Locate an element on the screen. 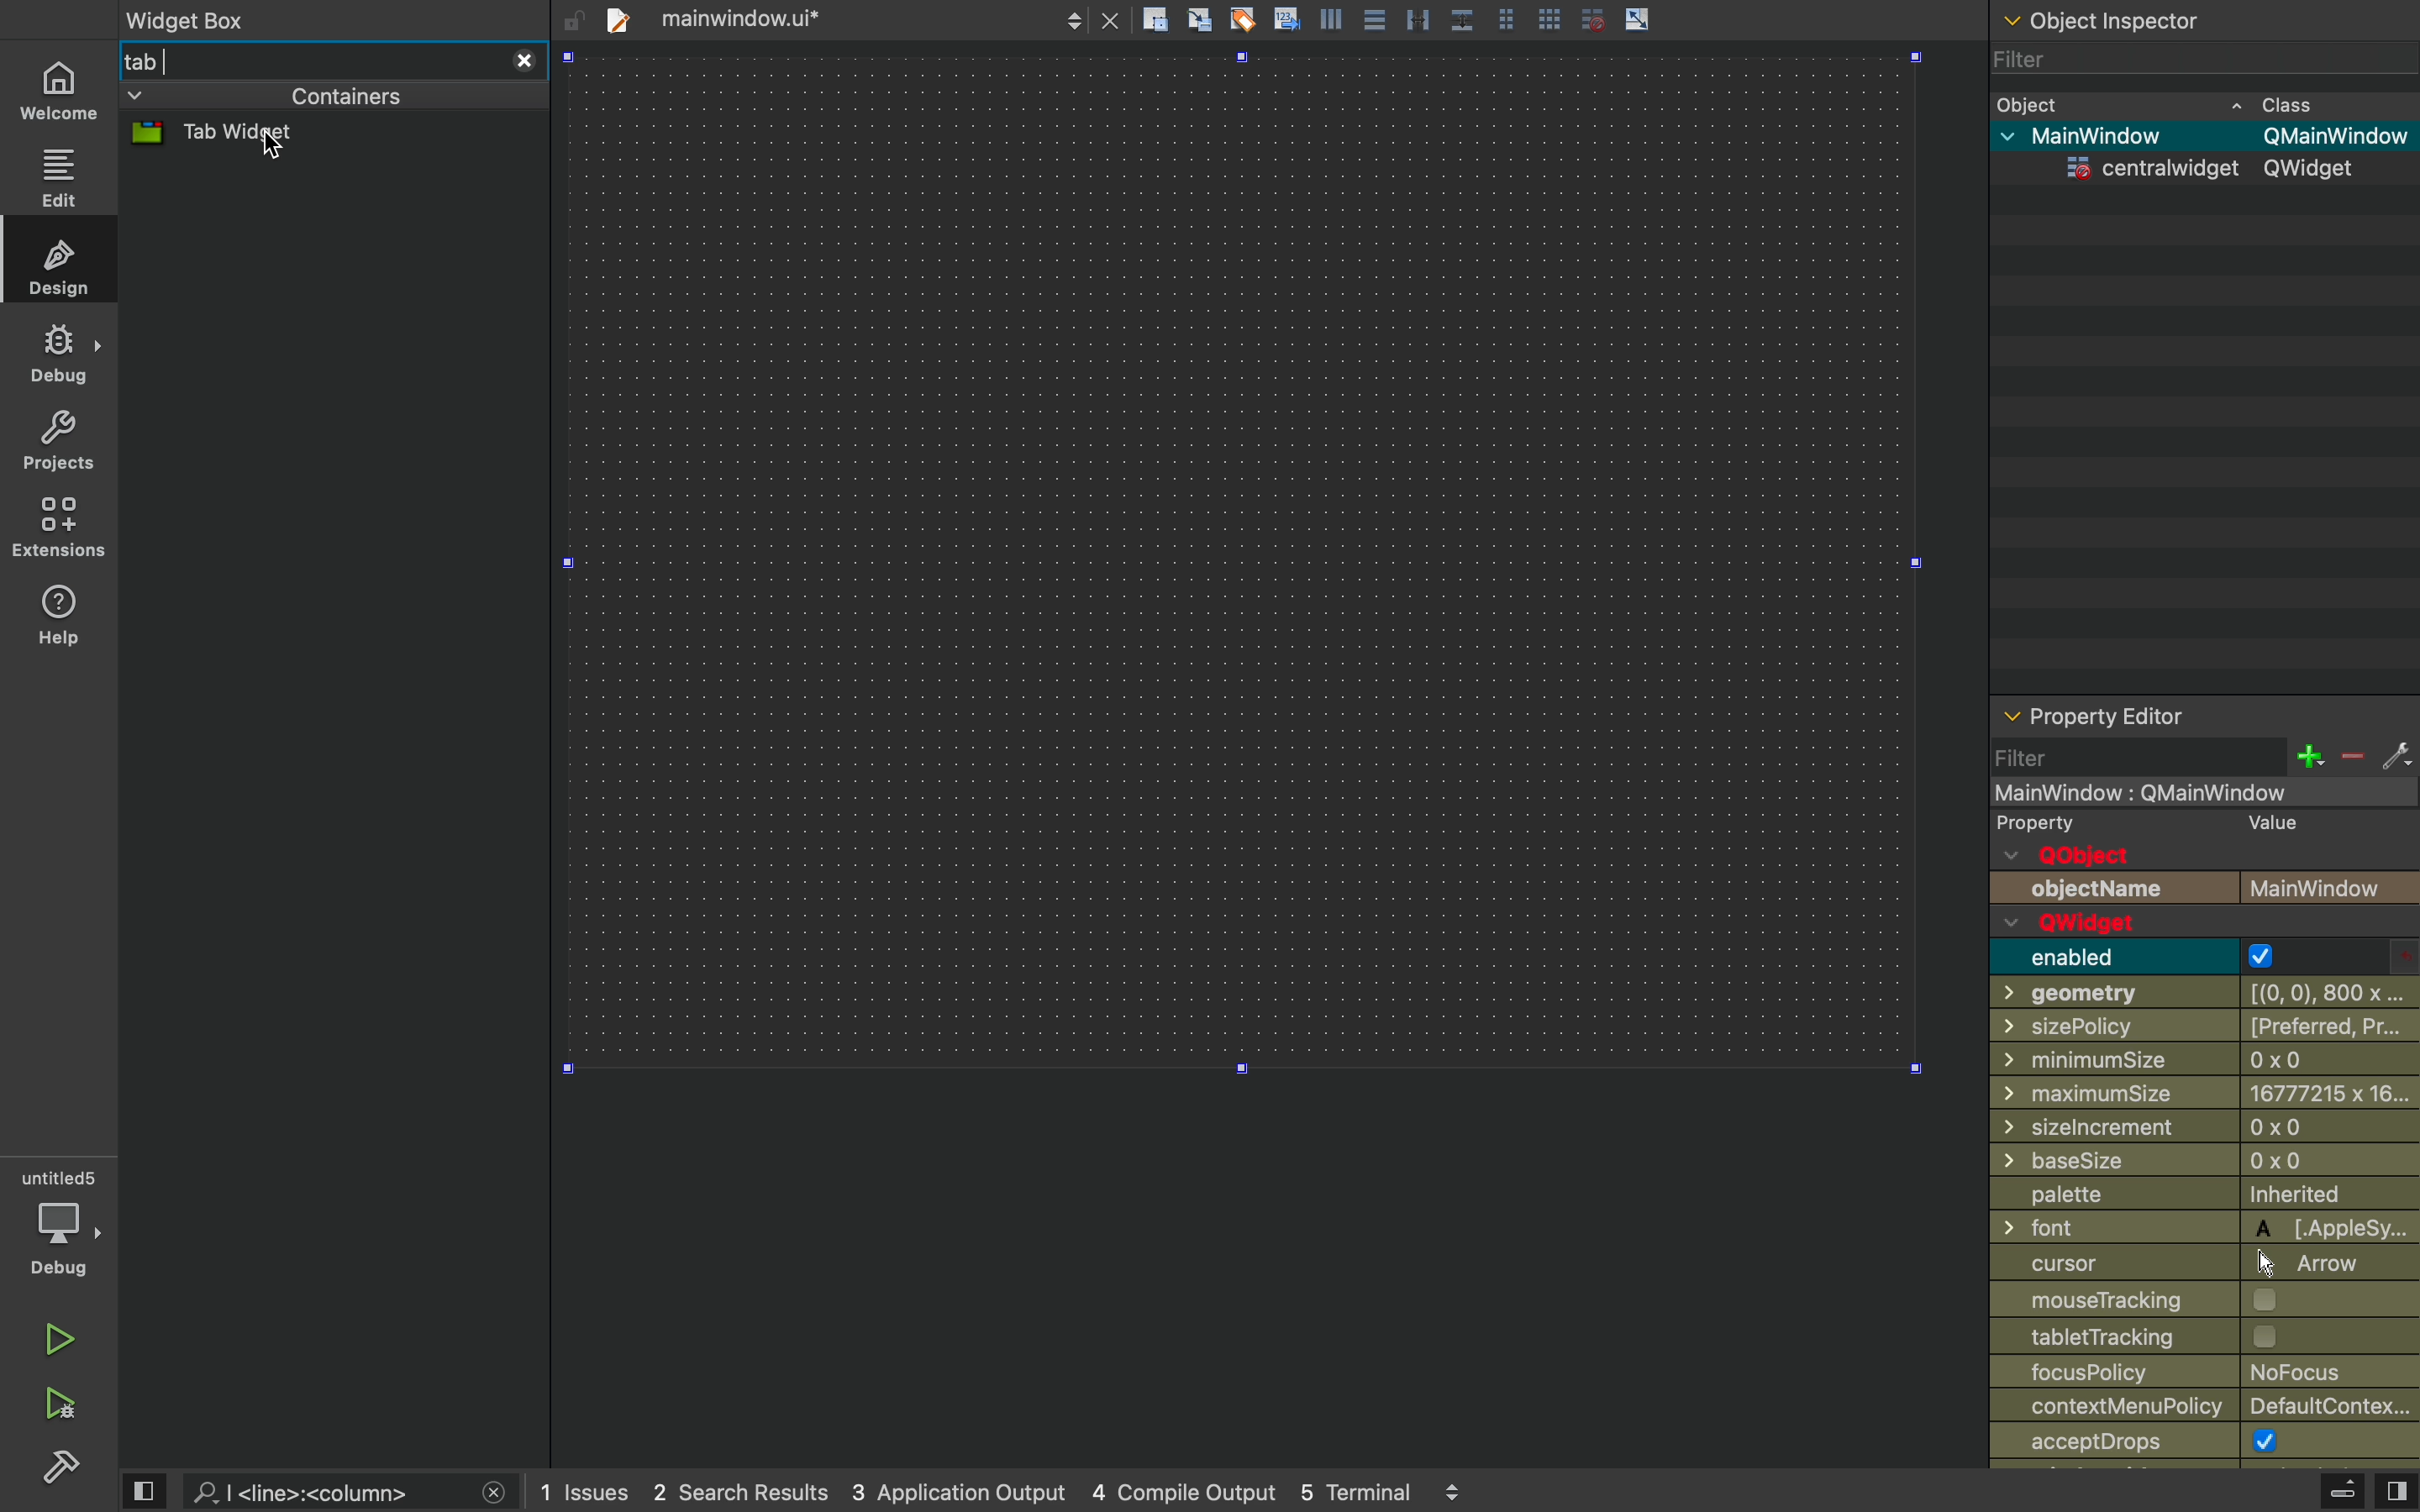 The image size is (2420, 1512). enabled is located at coordinates (2144, 957).